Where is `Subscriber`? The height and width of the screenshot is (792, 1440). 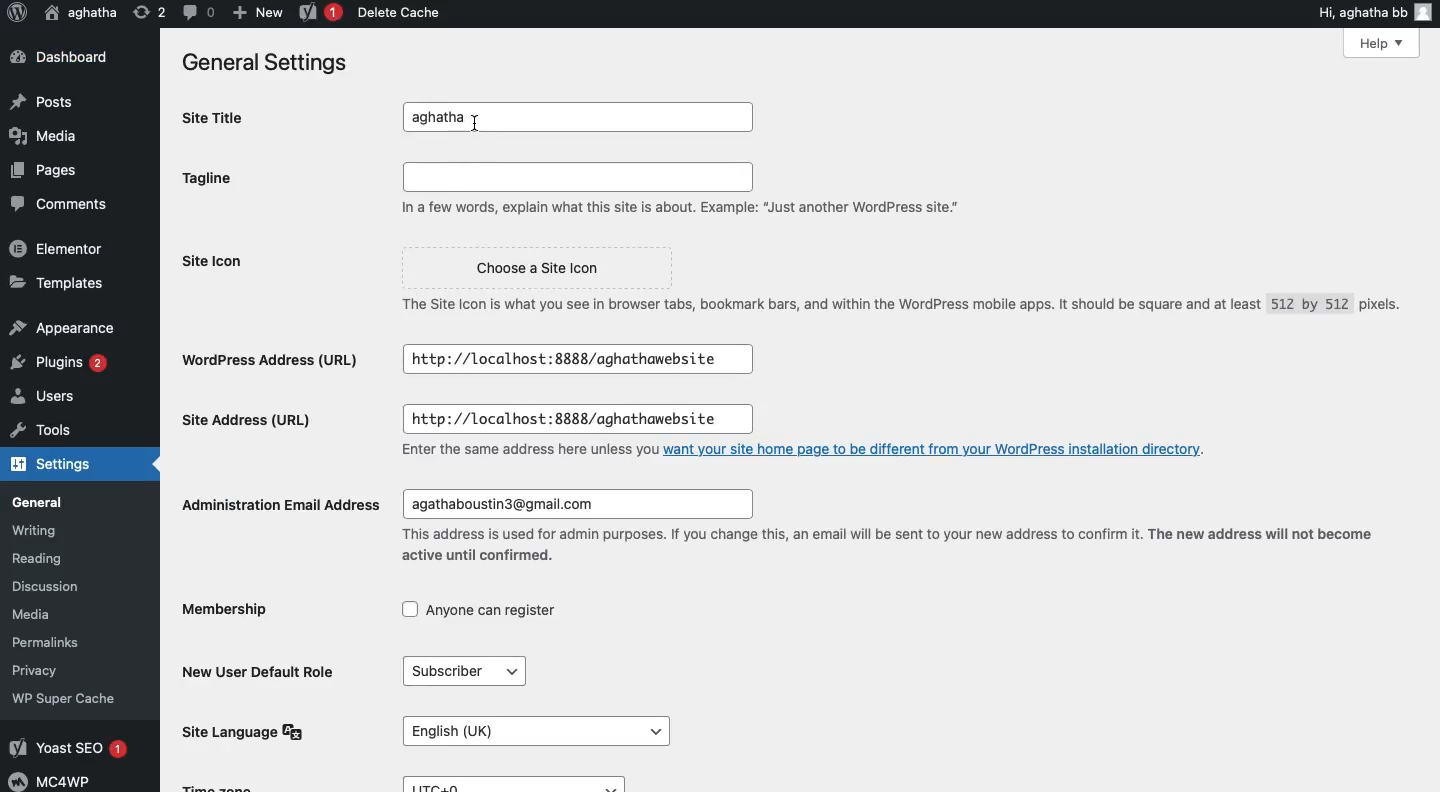 Subscriber is located at coordinates (467, 671).